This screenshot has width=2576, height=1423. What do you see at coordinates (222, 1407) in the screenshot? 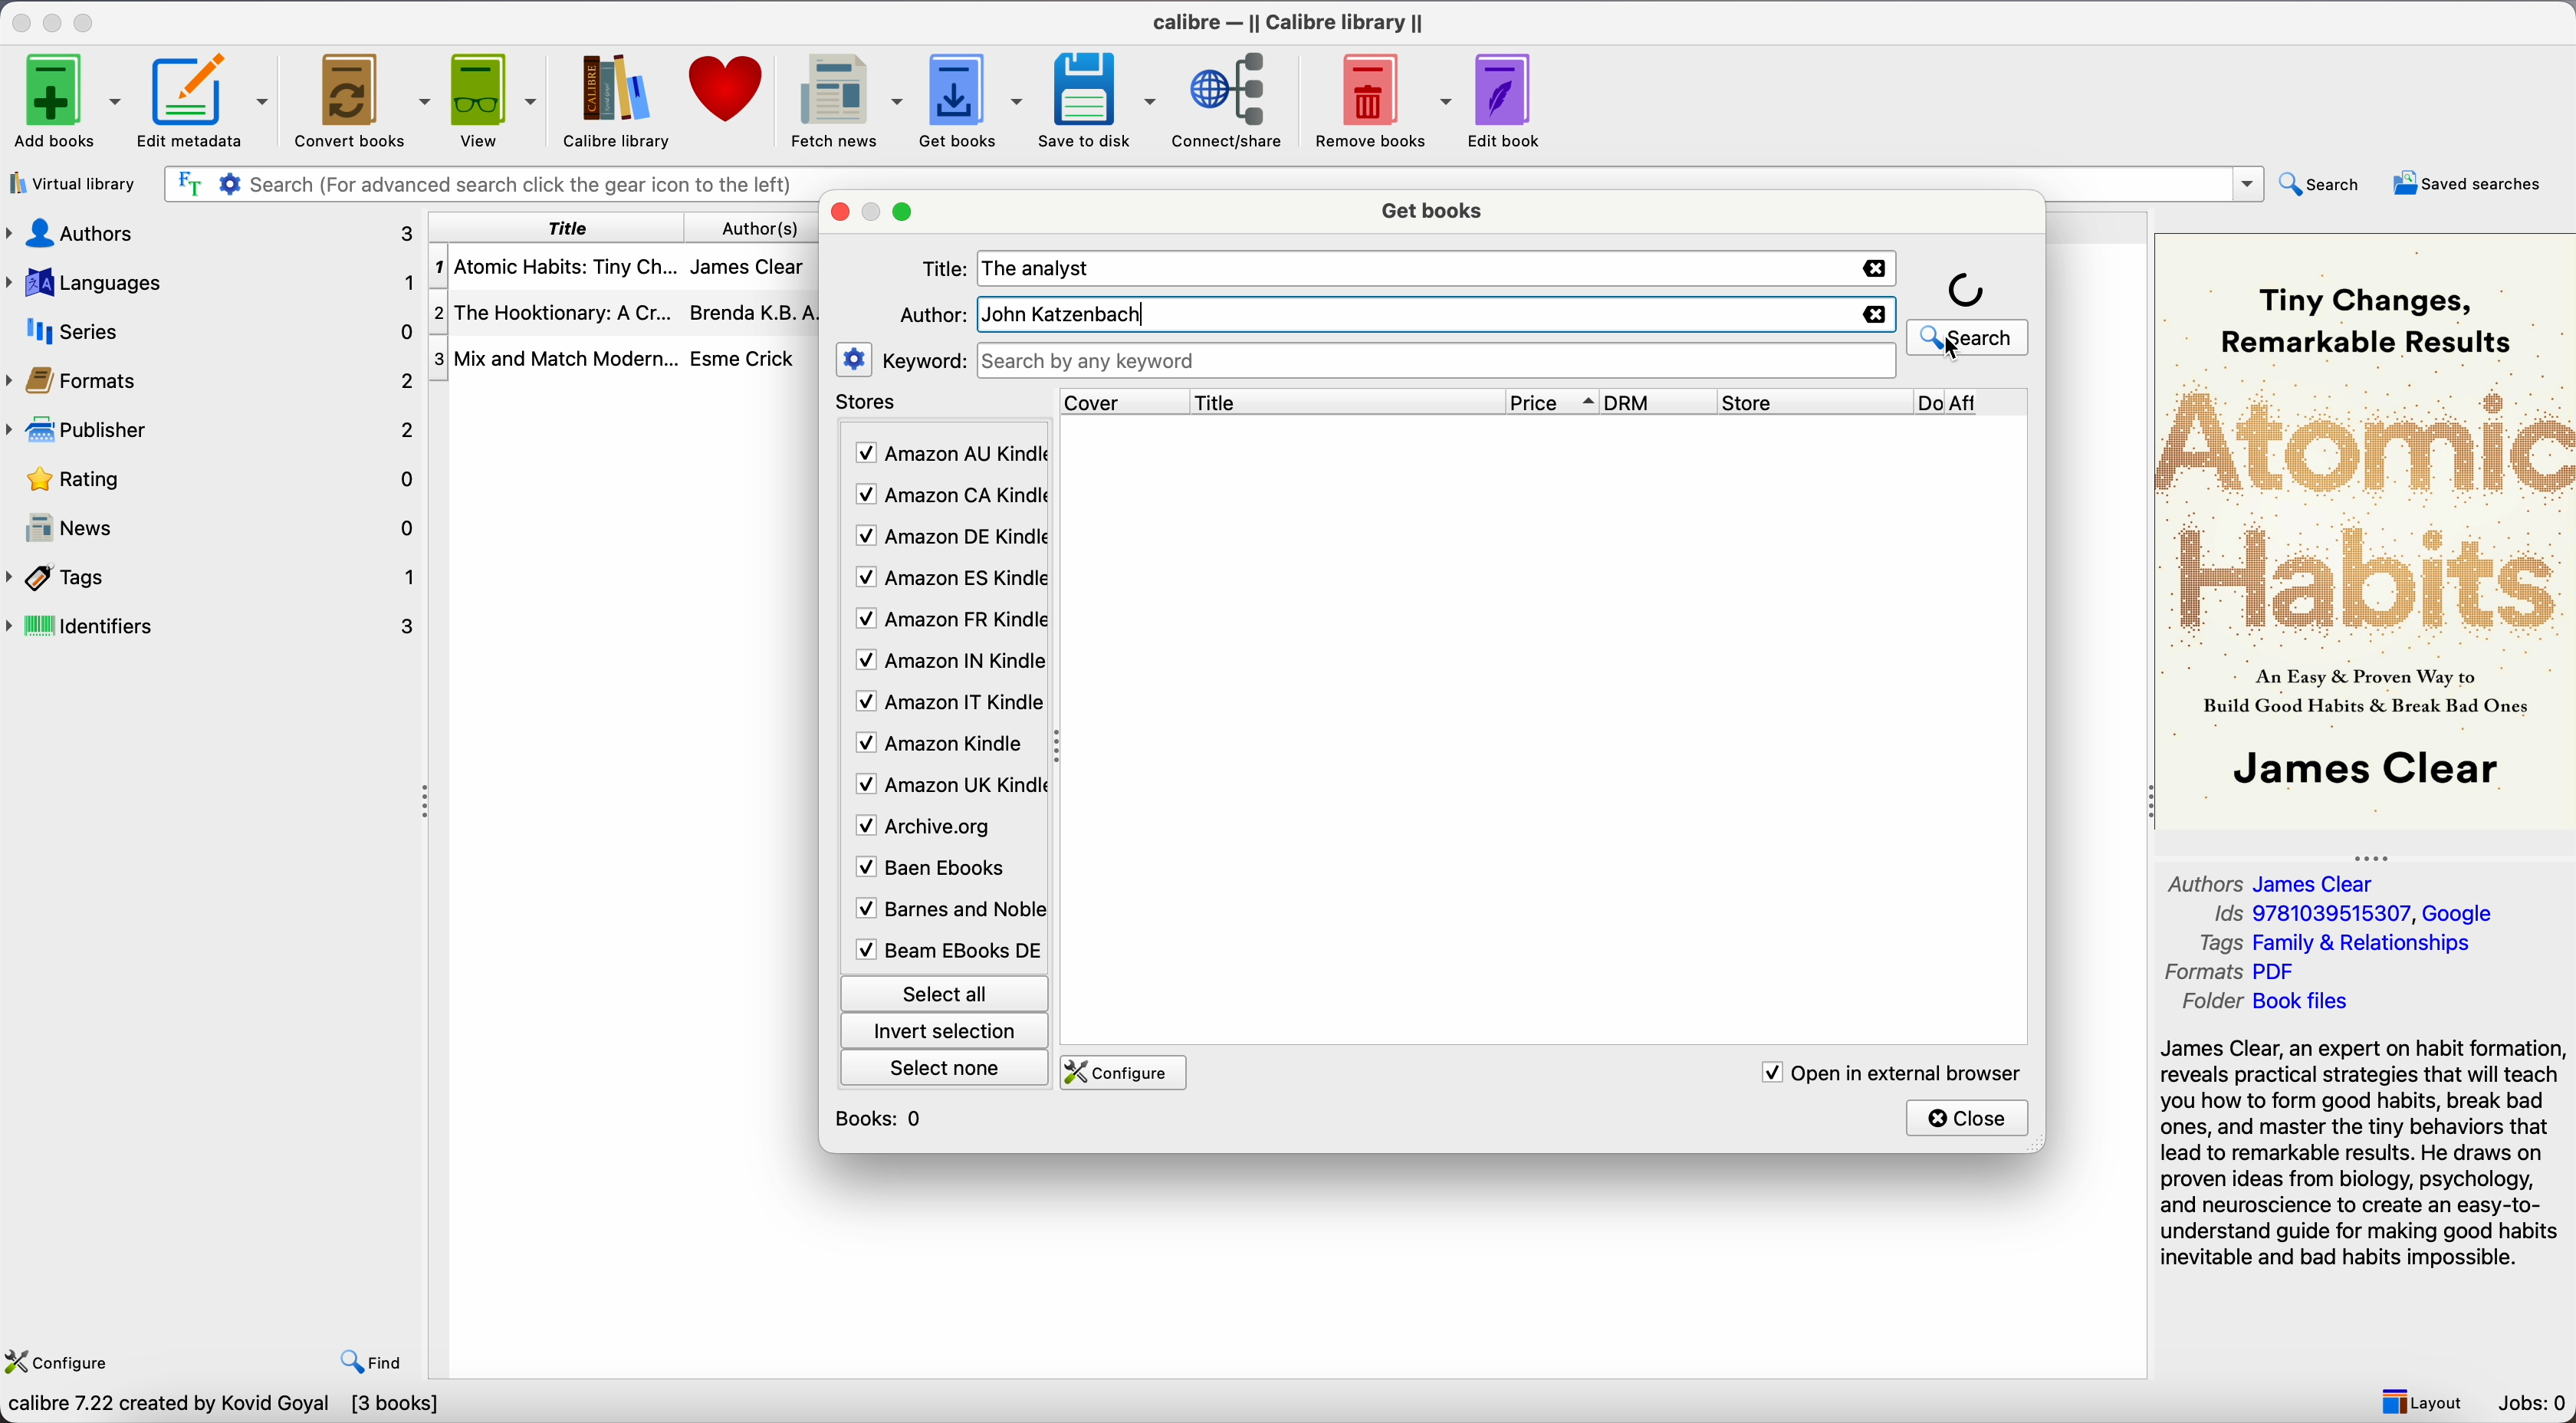
I see `calibre 7.22 created by Kovid Goyal [3 books]` at bounding box center [222, 1407].